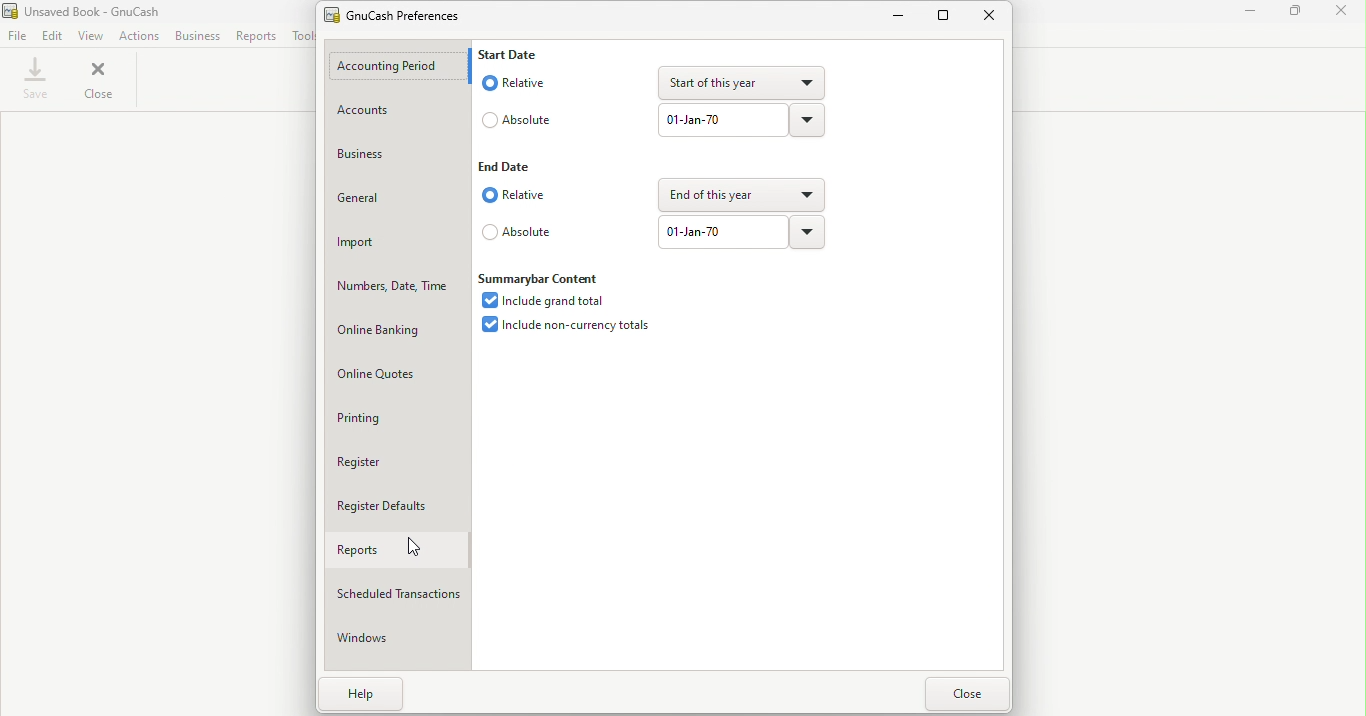 The height and width of the screenshot is (716, 1366). I want to click on 01-jan-70, so click(725, 120).